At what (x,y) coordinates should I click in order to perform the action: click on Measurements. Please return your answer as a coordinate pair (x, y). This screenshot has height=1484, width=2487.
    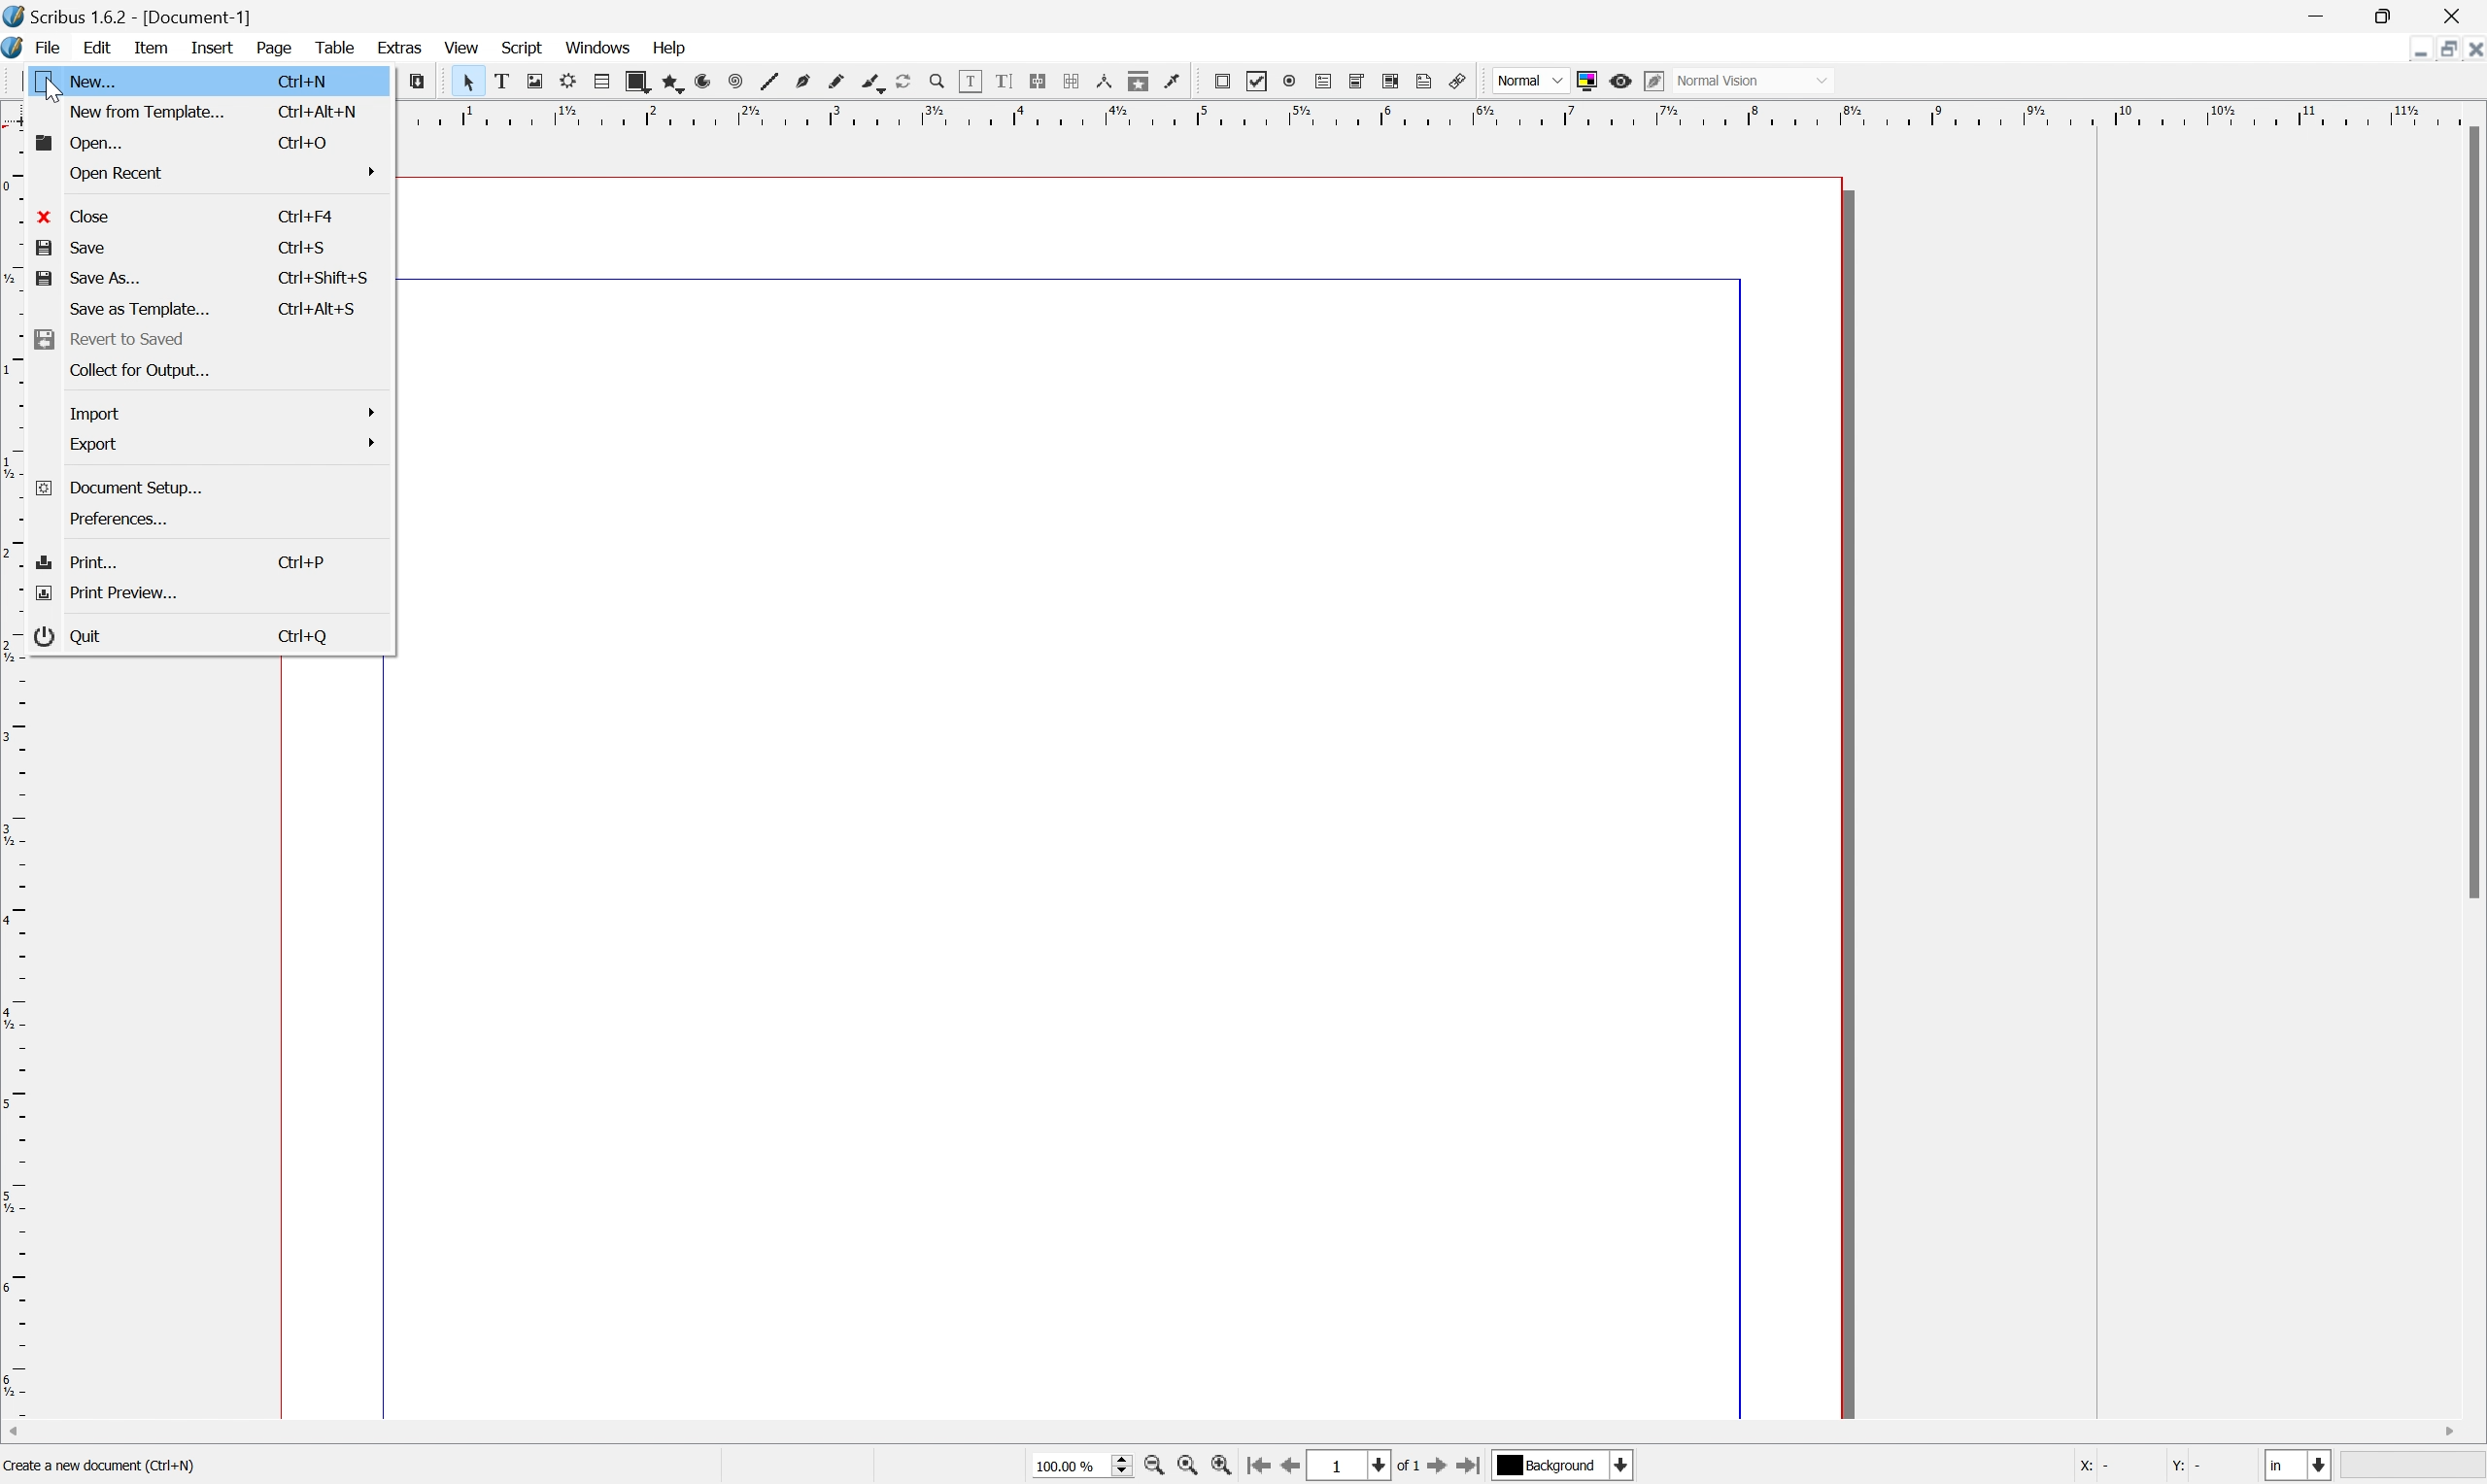
    Looking at the image, I should click on (1108, 83).